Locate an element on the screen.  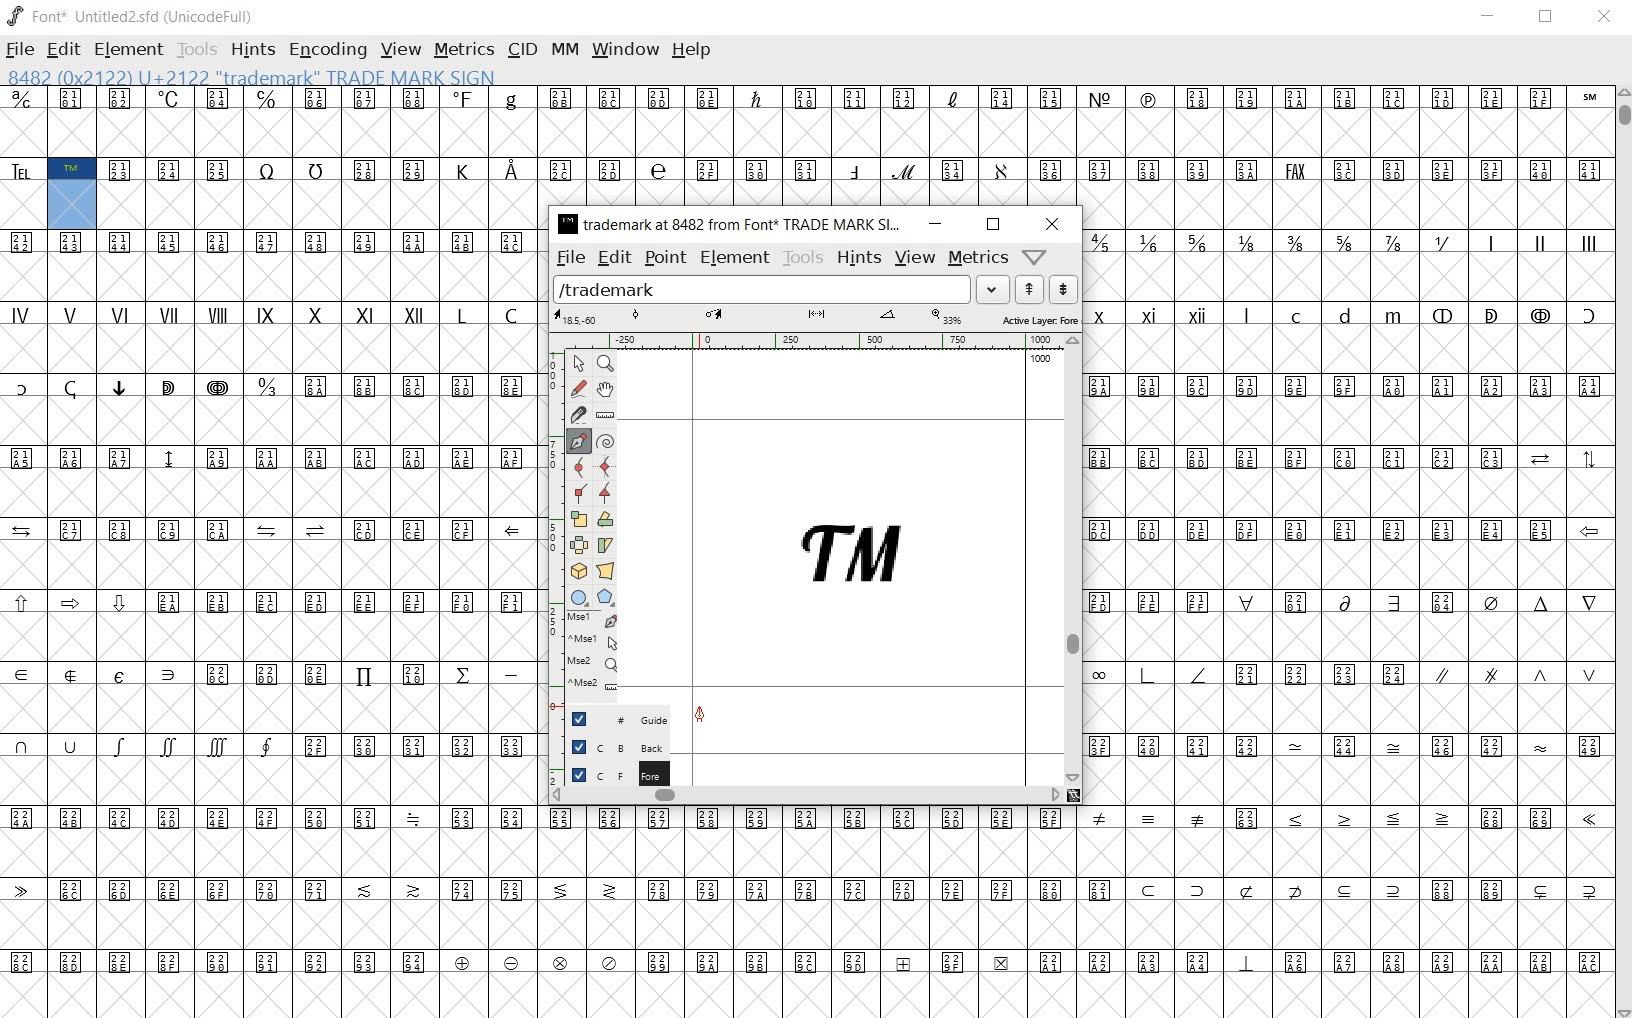
measure a distance, angle between points is located at coordinates (606, 417).